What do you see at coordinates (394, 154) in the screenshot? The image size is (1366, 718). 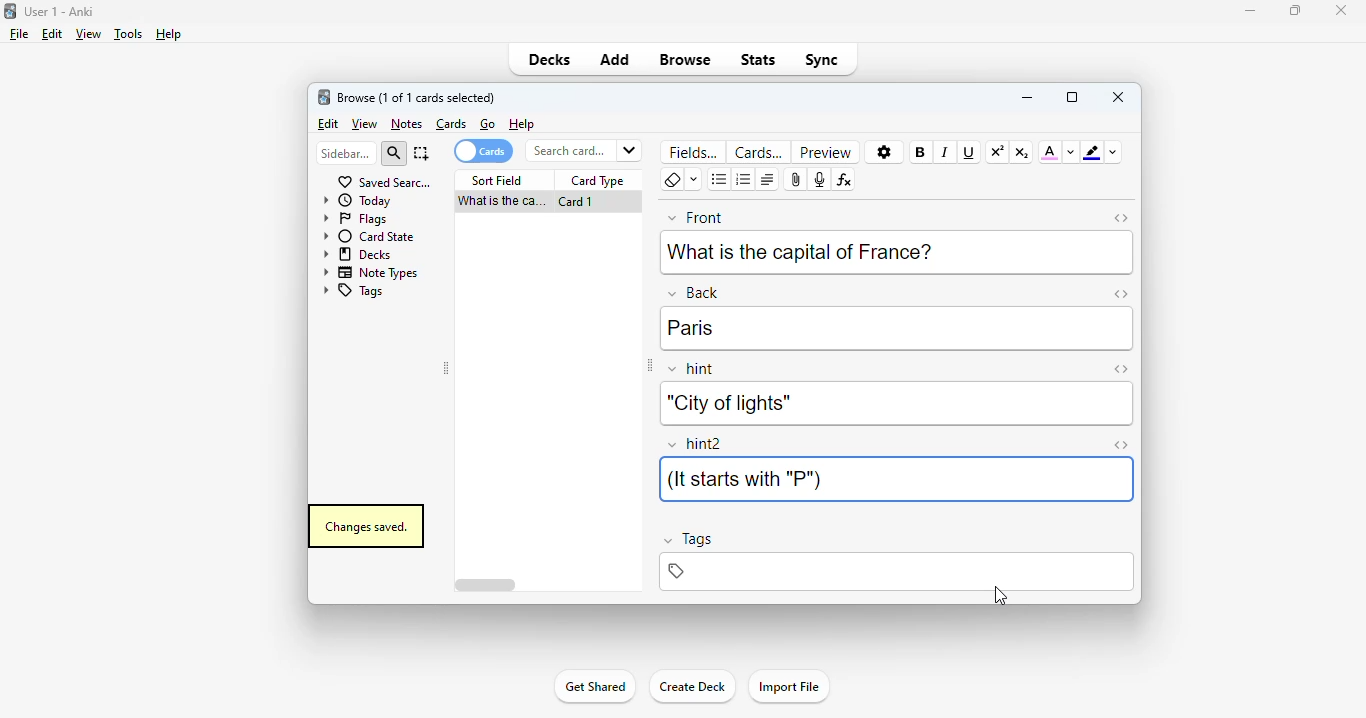 I see `search` at bounding box center [394, 154].